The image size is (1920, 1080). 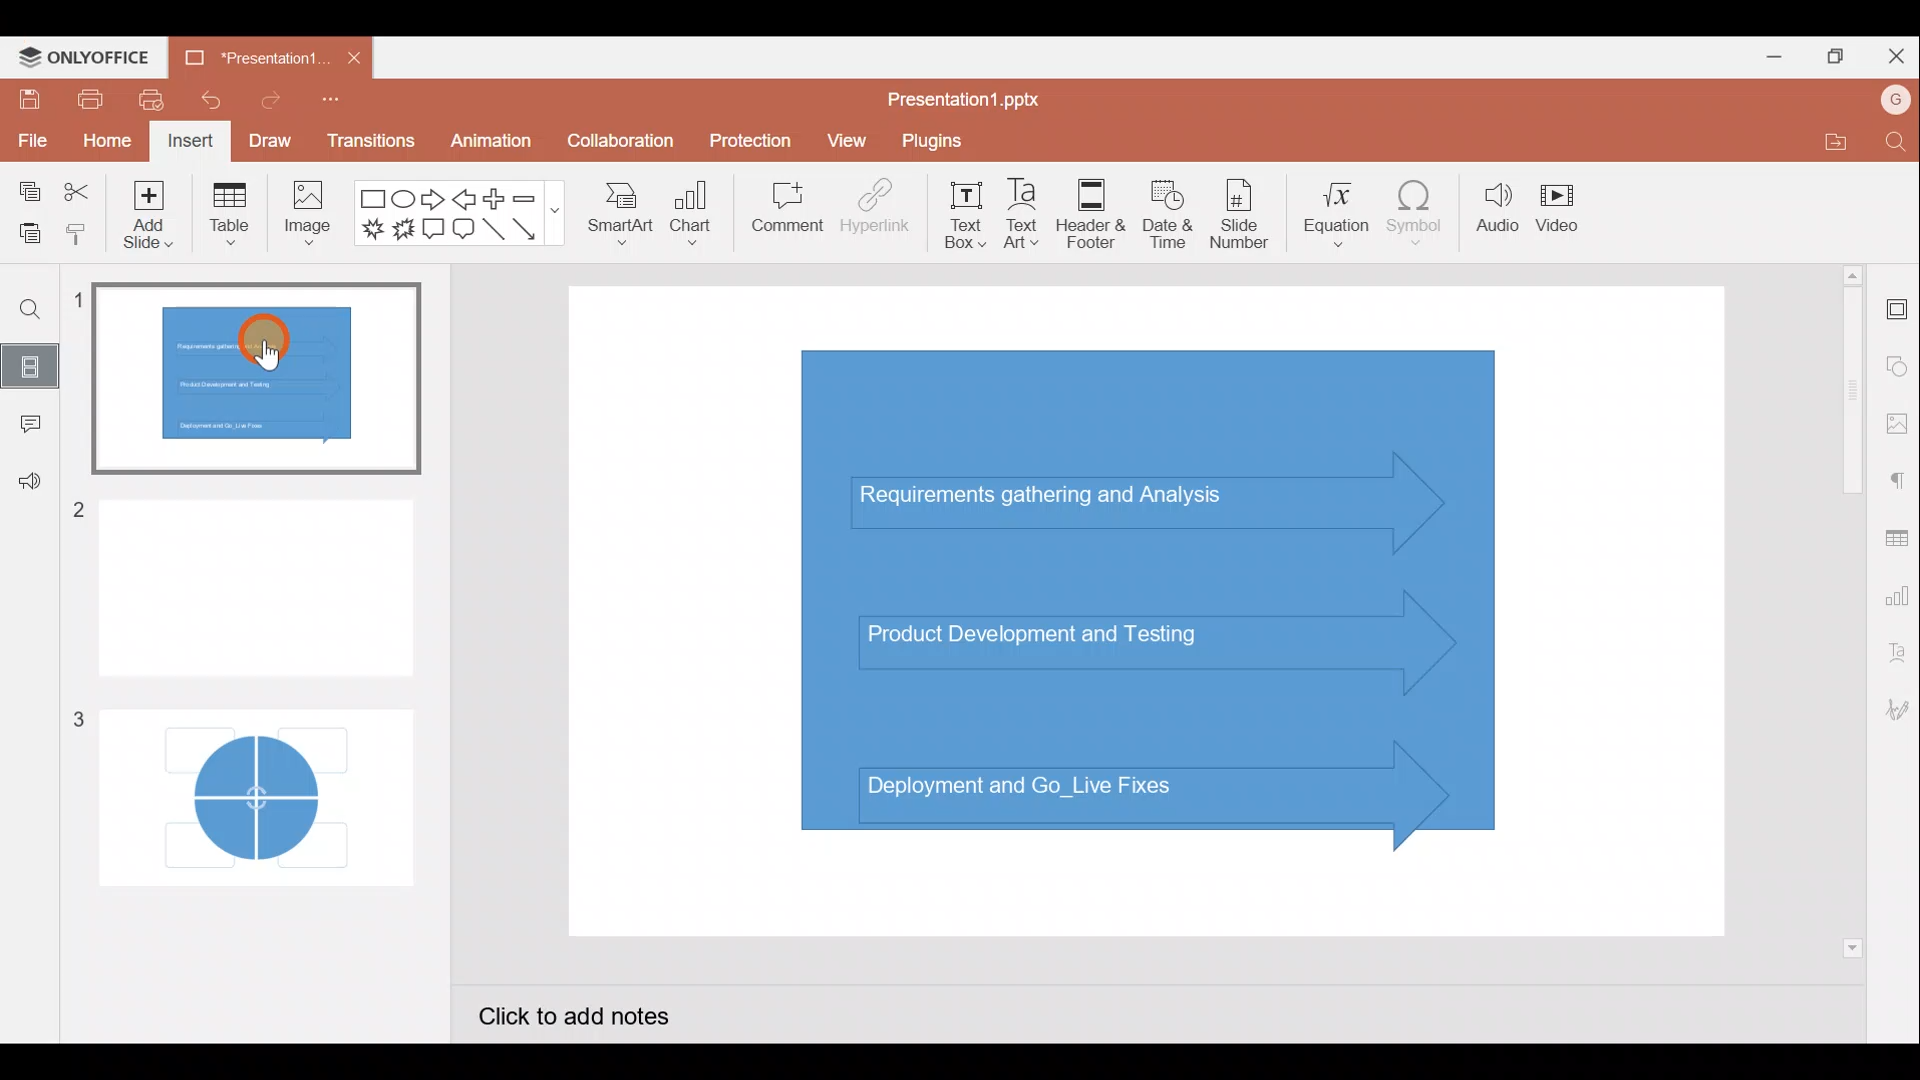 I want to click on Slide 1, so click(x=265, y=380).